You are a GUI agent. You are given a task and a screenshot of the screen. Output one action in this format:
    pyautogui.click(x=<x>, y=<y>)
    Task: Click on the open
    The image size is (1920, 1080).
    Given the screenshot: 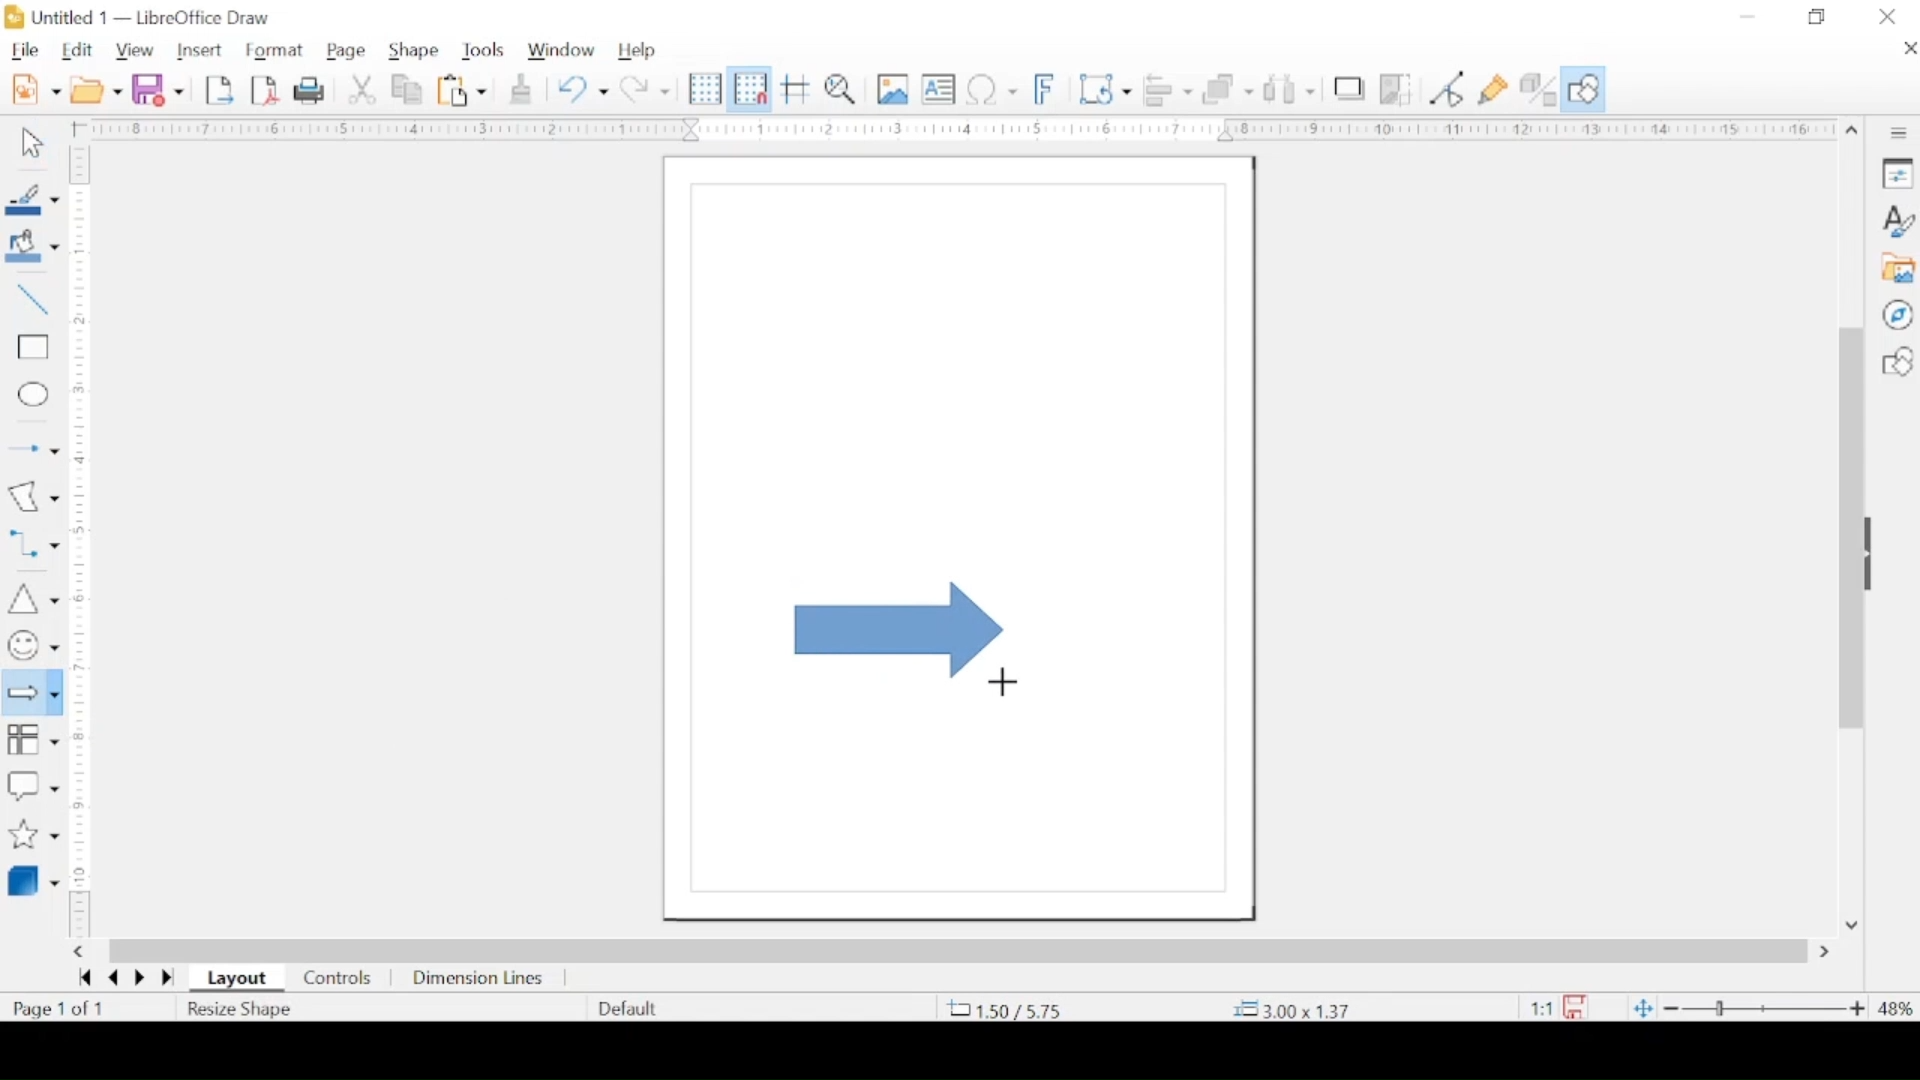 What is the action you would take?
    pyautogui.click(x=96, y=89)
    